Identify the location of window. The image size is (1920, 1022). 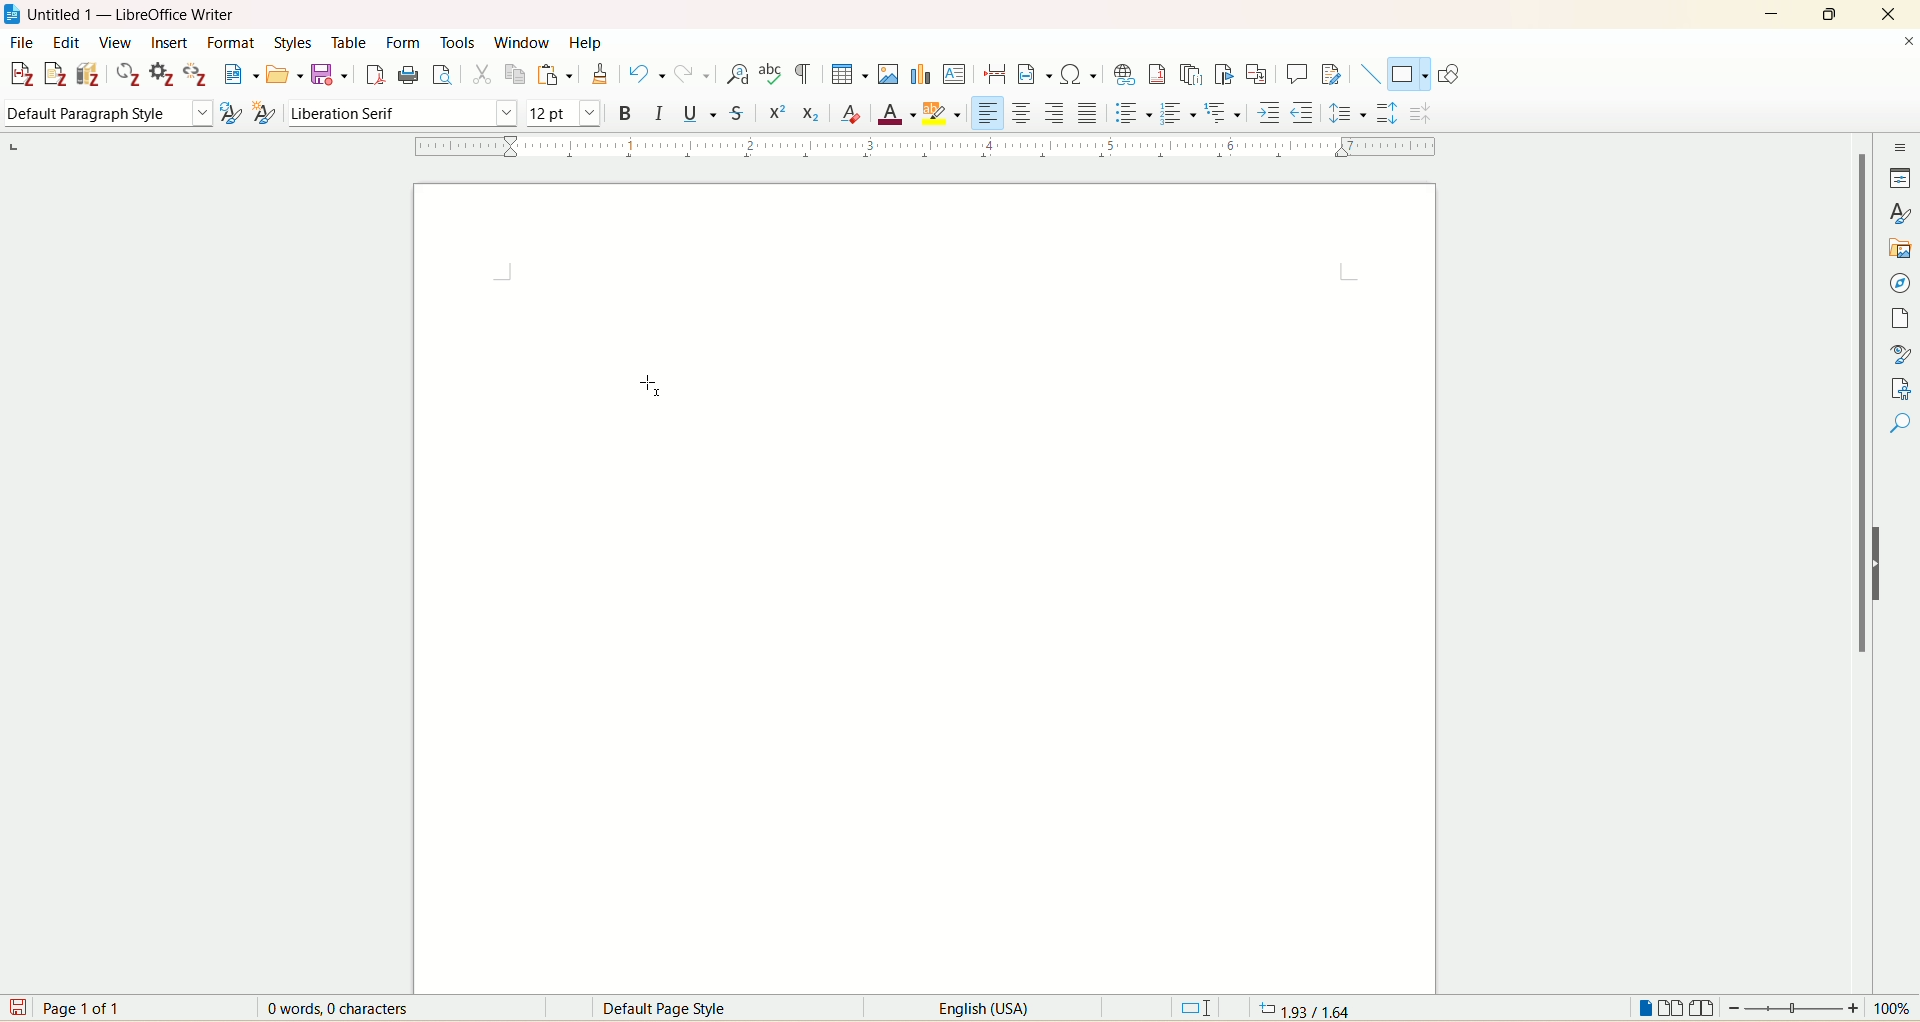
(524, 39).